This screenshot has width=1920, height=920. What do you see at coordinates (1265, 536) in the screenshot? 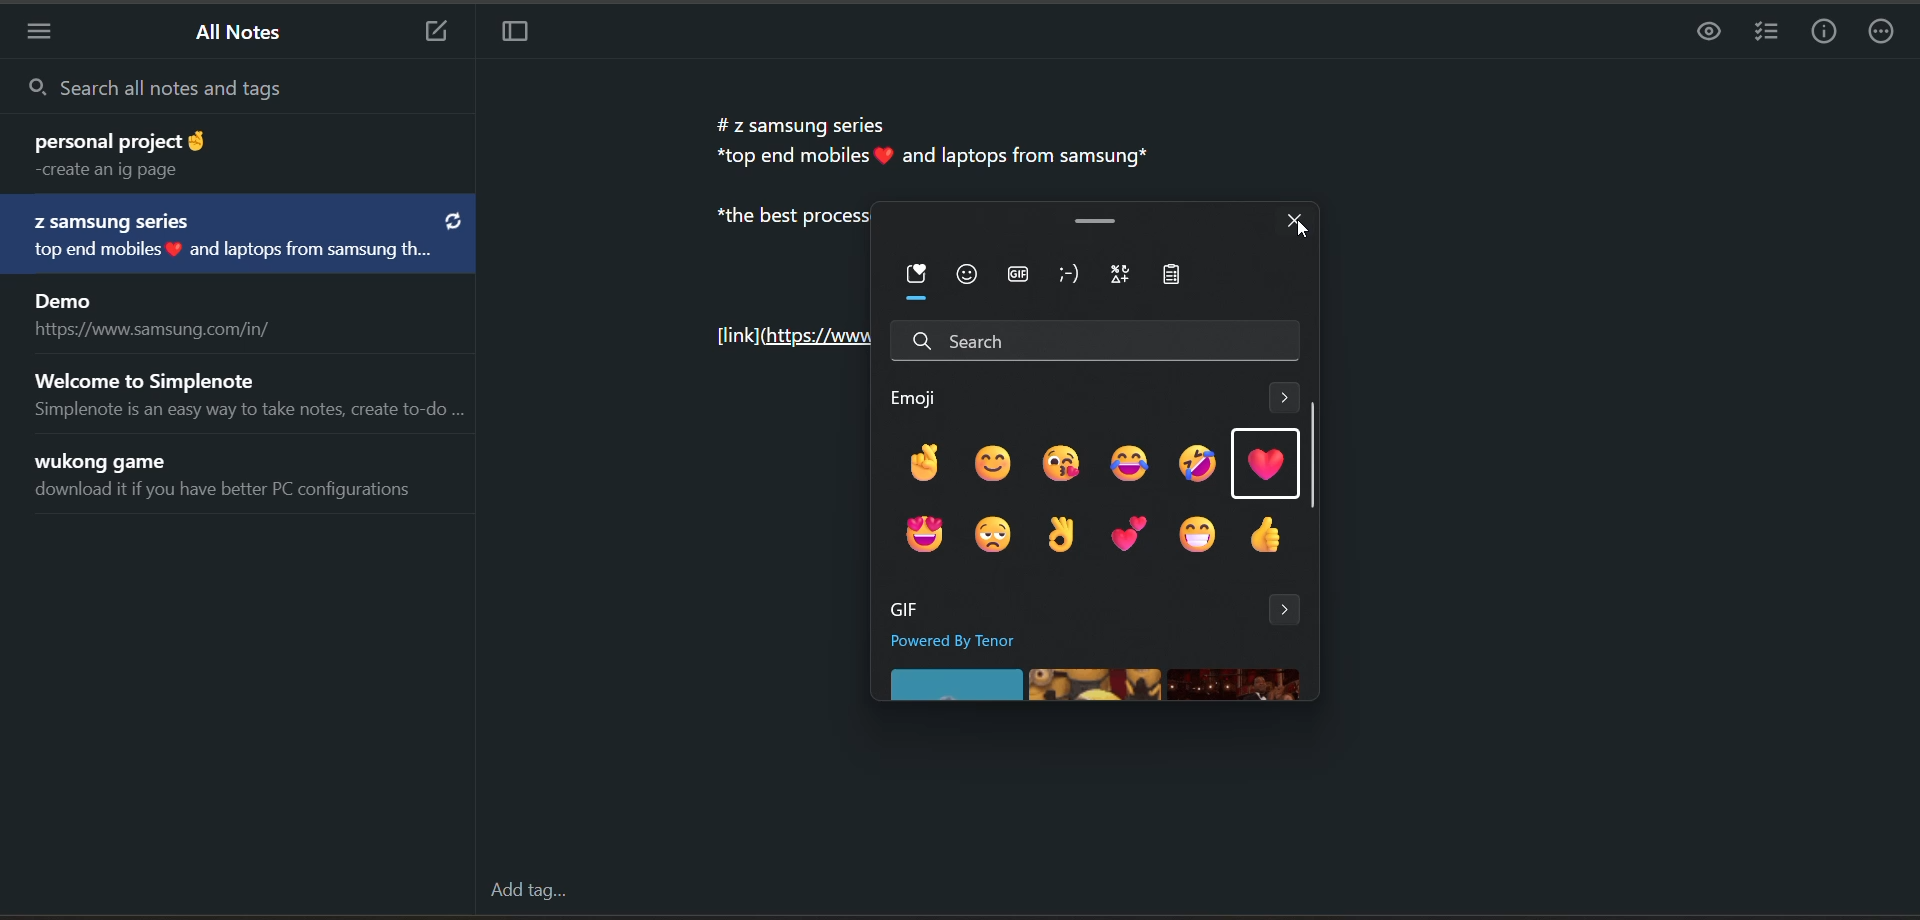
I see `emoji 12` at bounding box center [1265, 536].